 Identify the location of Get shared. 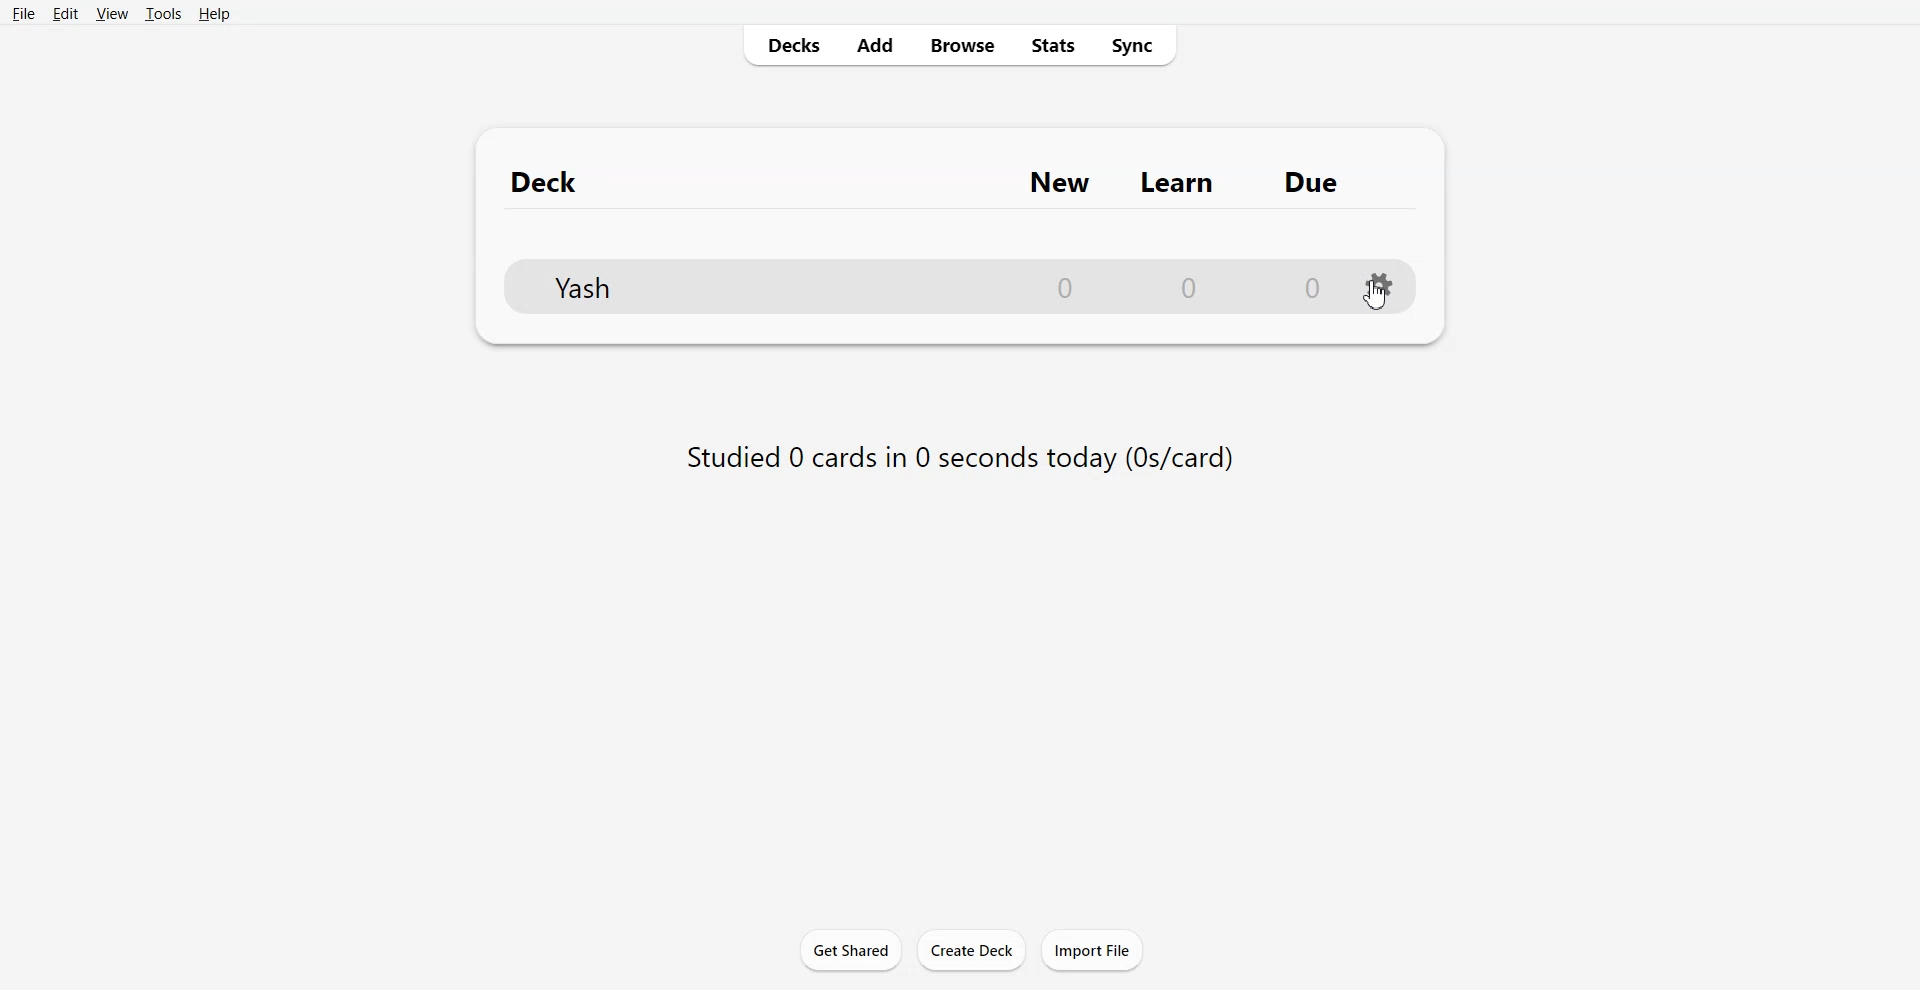
(850, 950).